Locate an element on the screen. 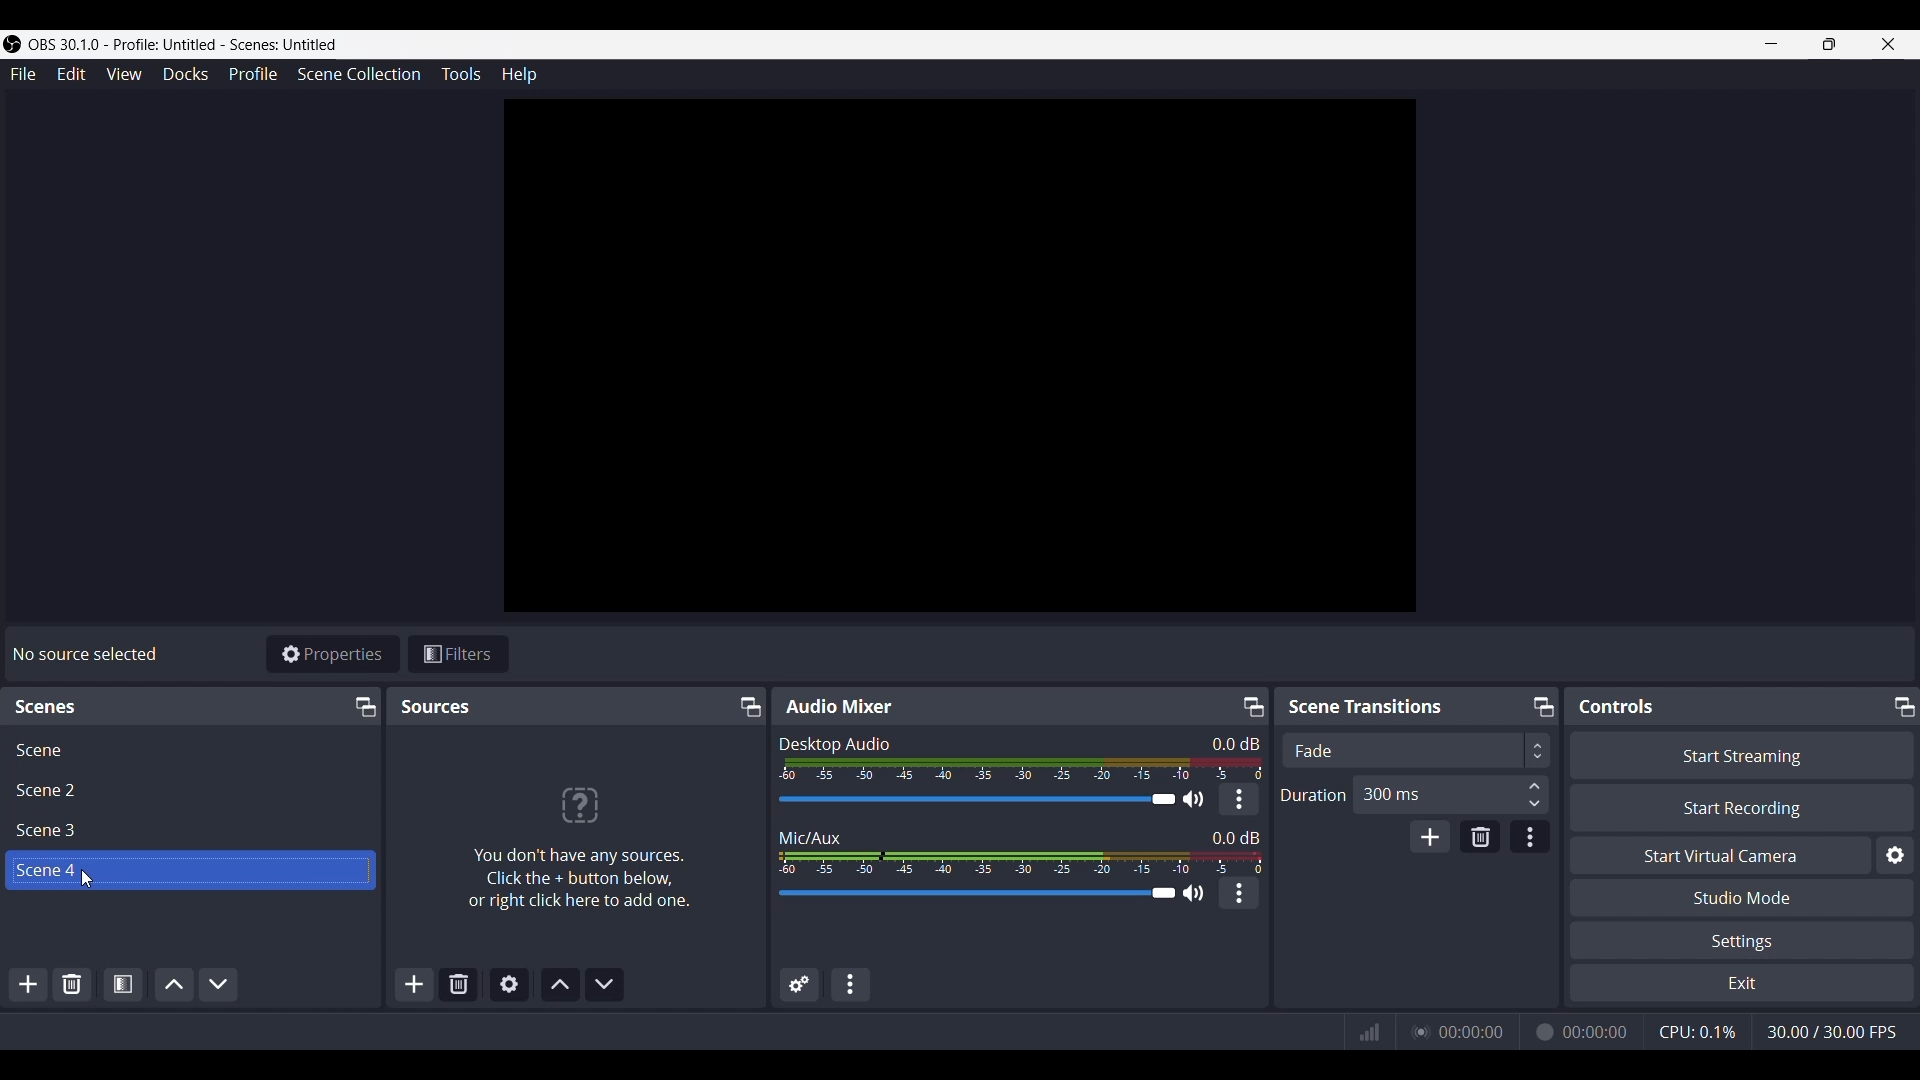  Remove selected scene is located at coordinates (72, 984).